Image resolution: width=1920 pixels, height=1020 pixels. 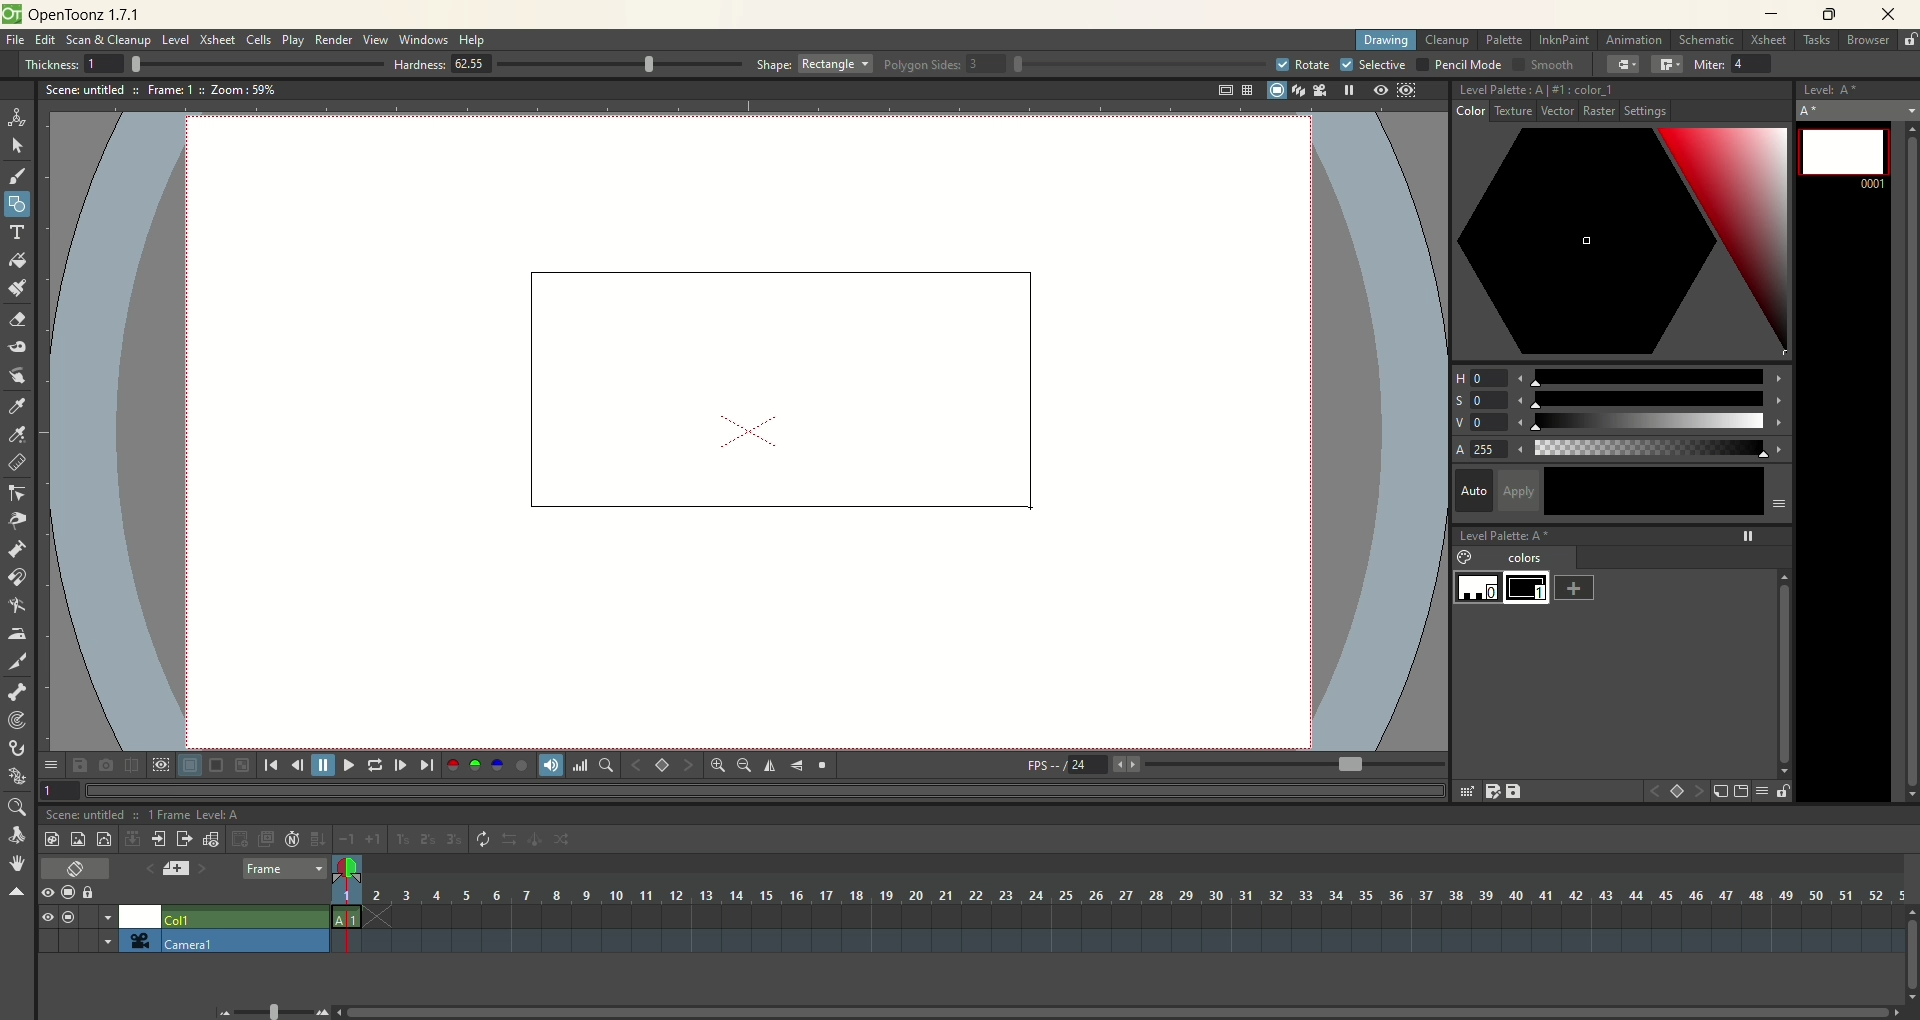 I want to click on first frame, so click(x=270, y=765).